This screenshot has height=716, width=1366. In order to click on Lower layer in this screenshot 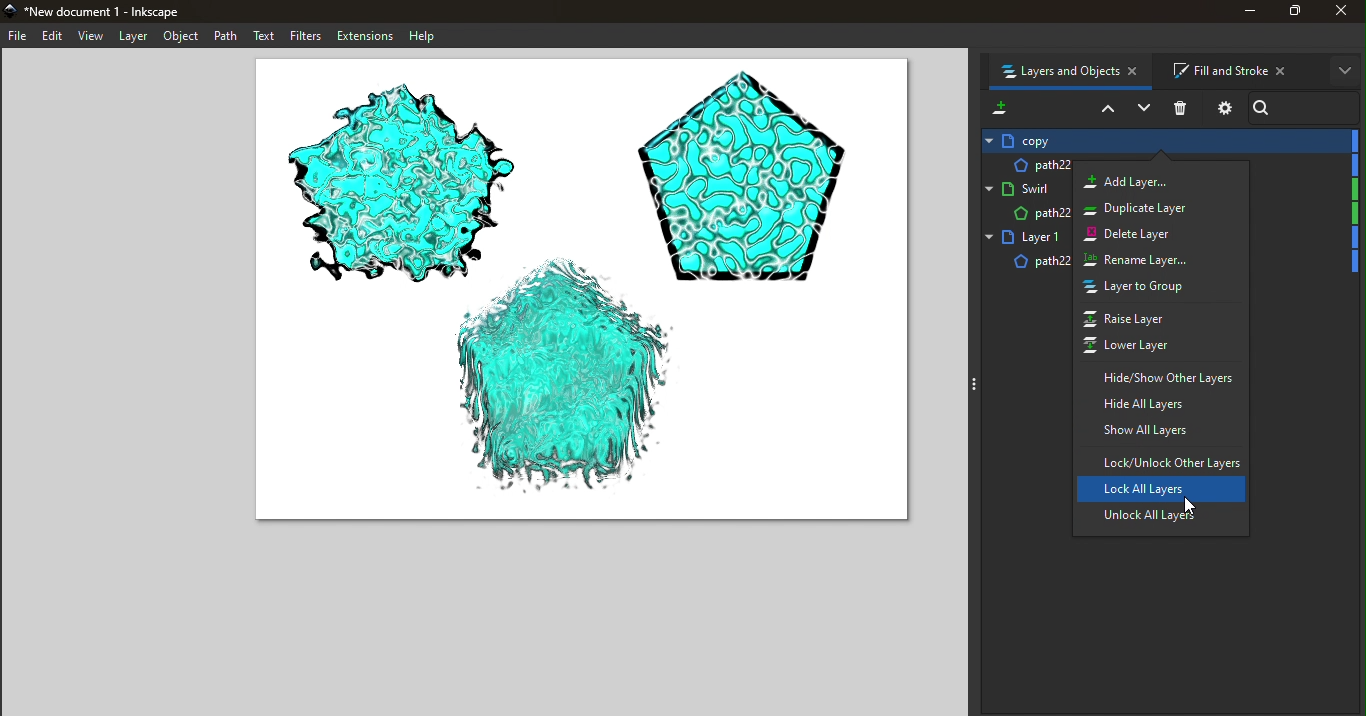, I will do `click(1153, 347)`.